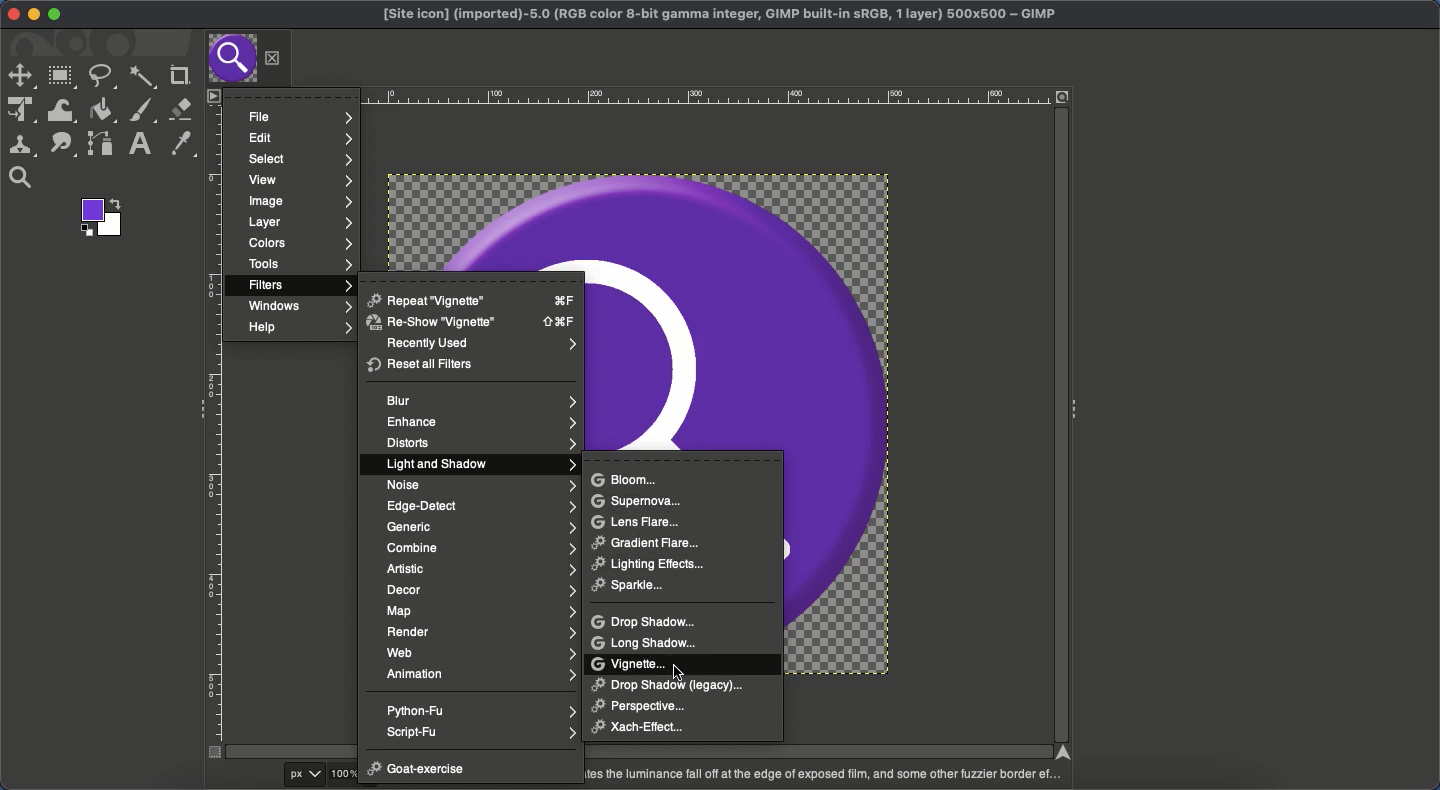  Describe the element at coordinates (678, 672) in the screenshot. I see `cursor` at that location.